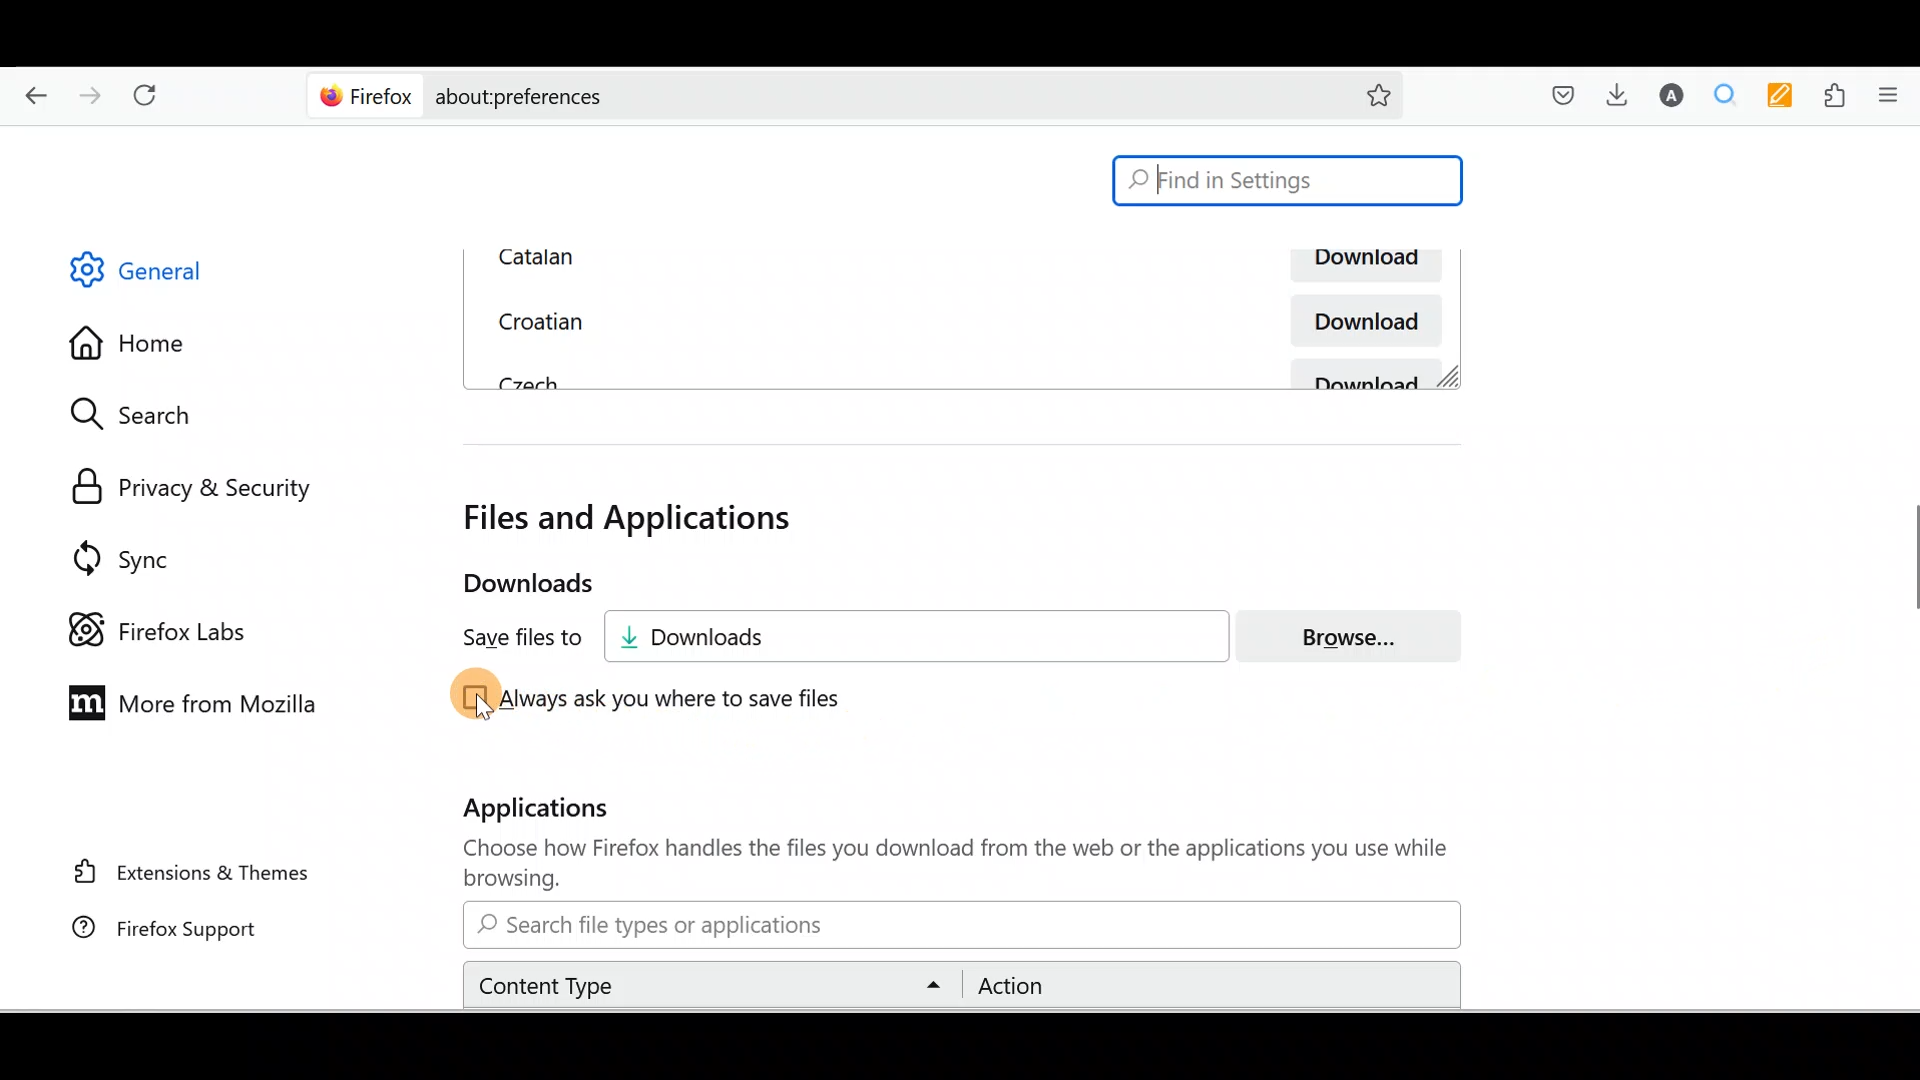 The width and height of the screenshot is (1920, 1080). I want to click on Search bar, so click(813, 96).